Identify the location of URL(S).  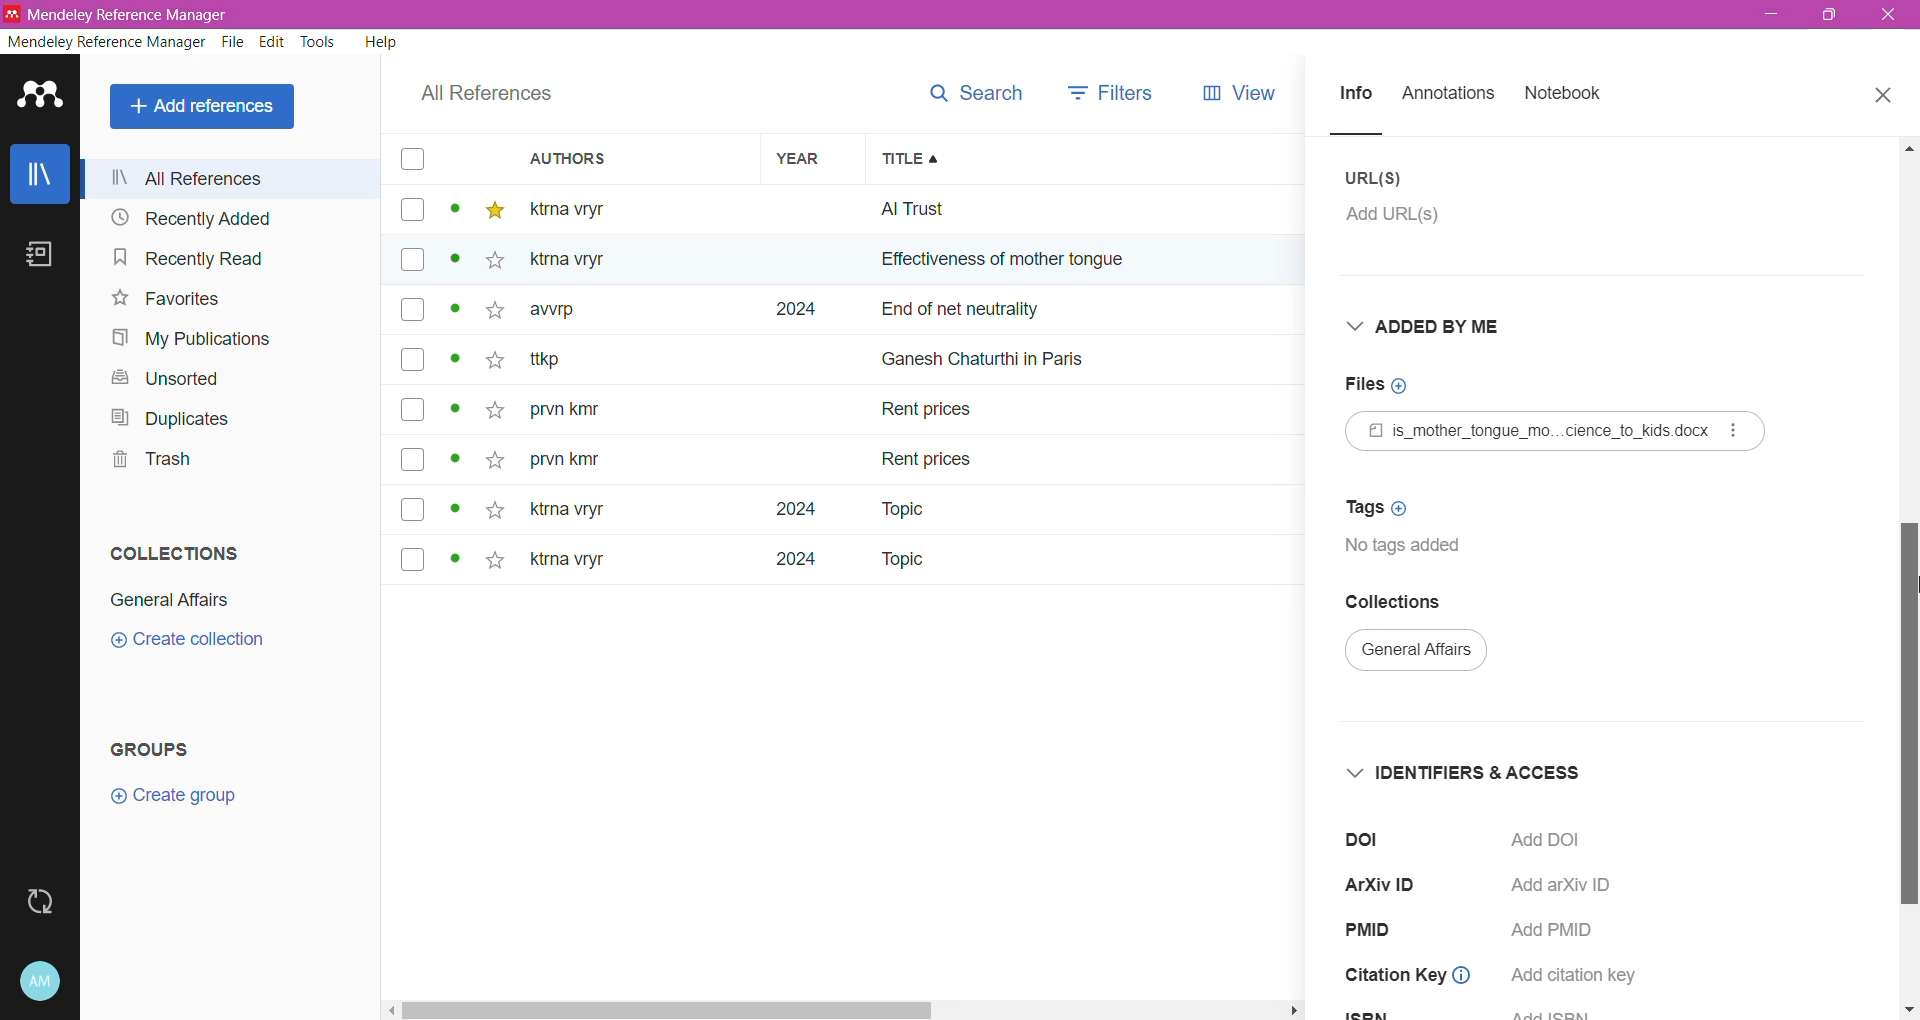
(1377, 178).